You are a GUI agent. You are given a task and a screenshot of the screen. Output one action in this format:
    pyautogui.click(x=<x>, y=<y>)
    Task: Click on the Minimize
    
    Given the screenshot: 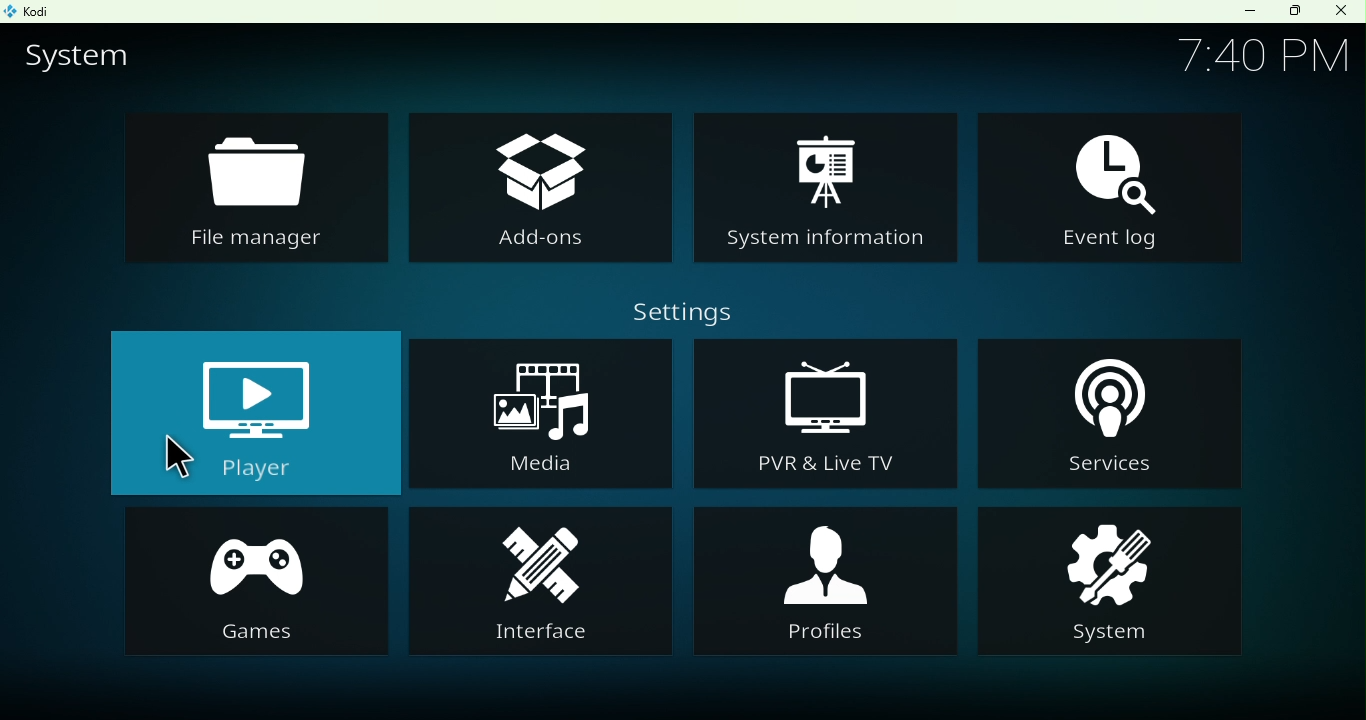 What is the action you would take?
    pyautogui.click(x=1245, y=11)
    